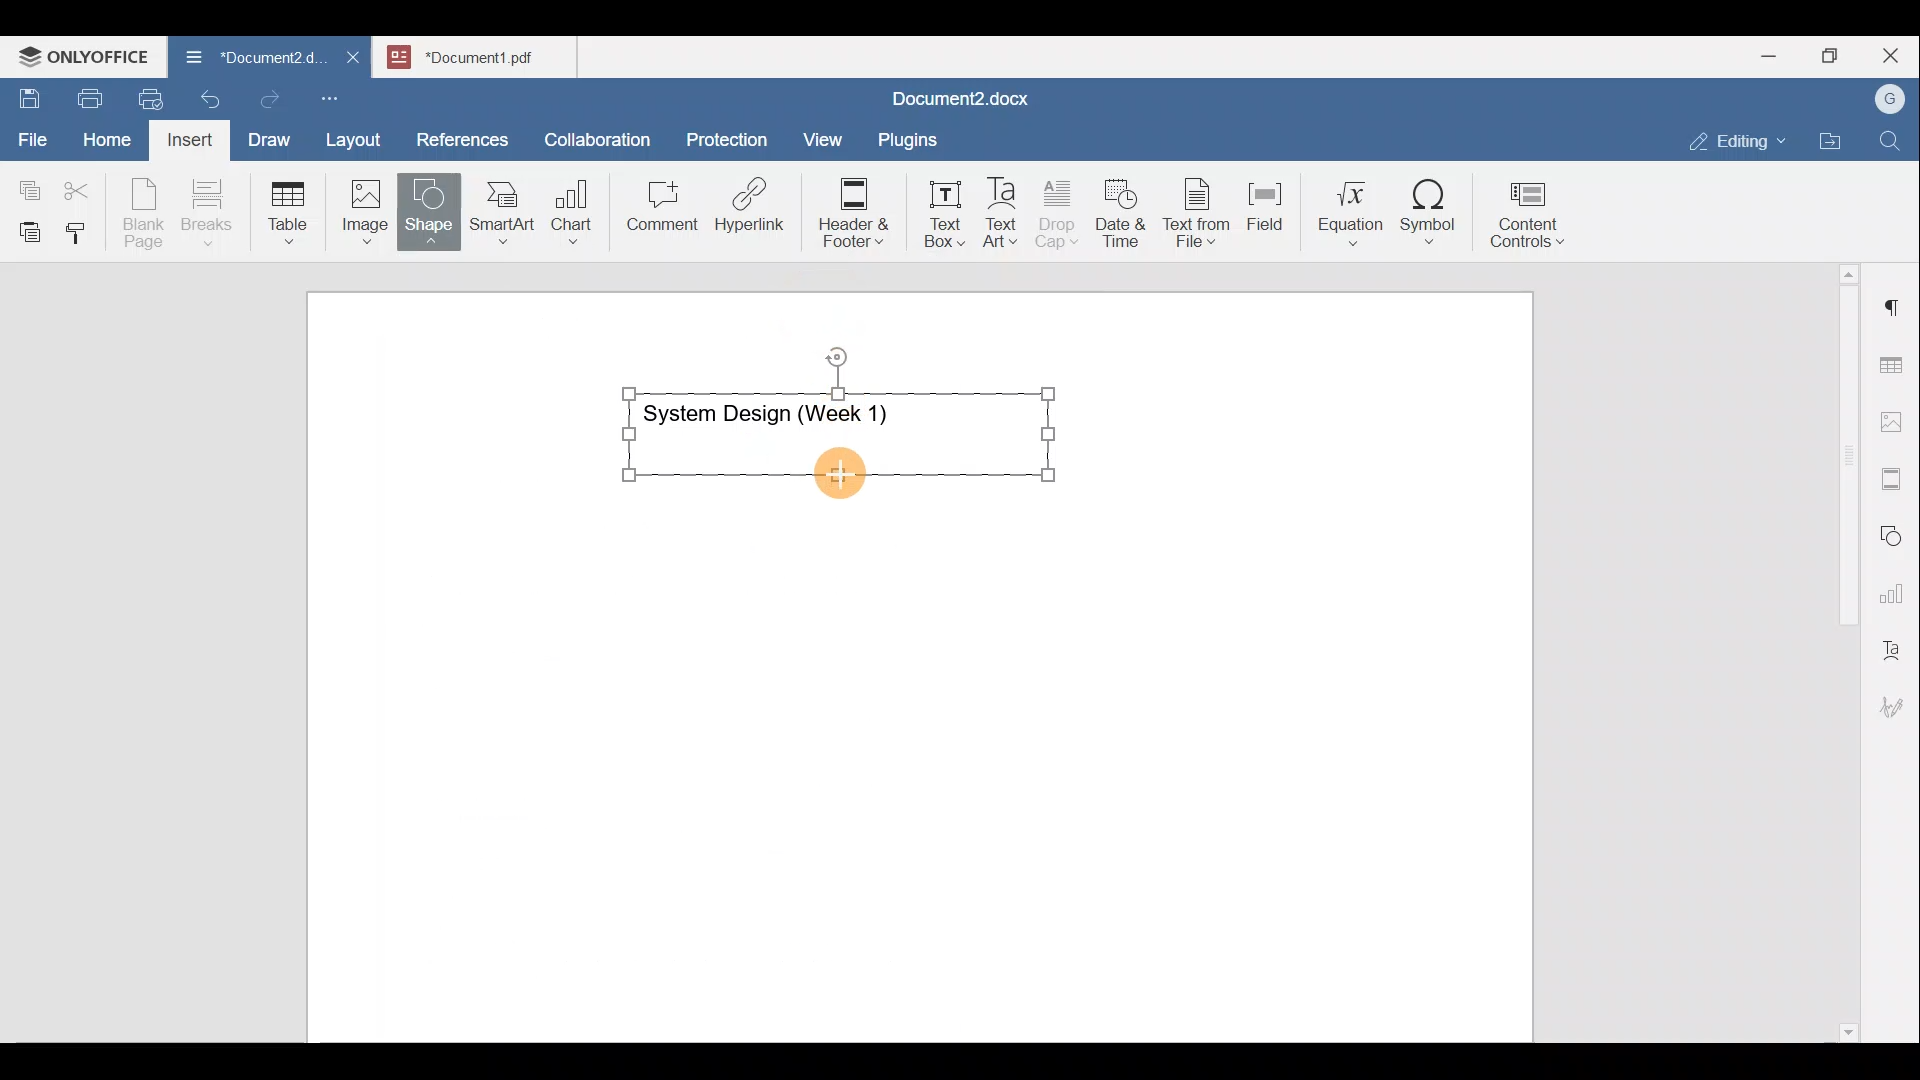 The image size is (1920, 1080). What do you see at coordinates (28, 94) in the screenshot?
I see `Save` at bounding box center [28, 94].